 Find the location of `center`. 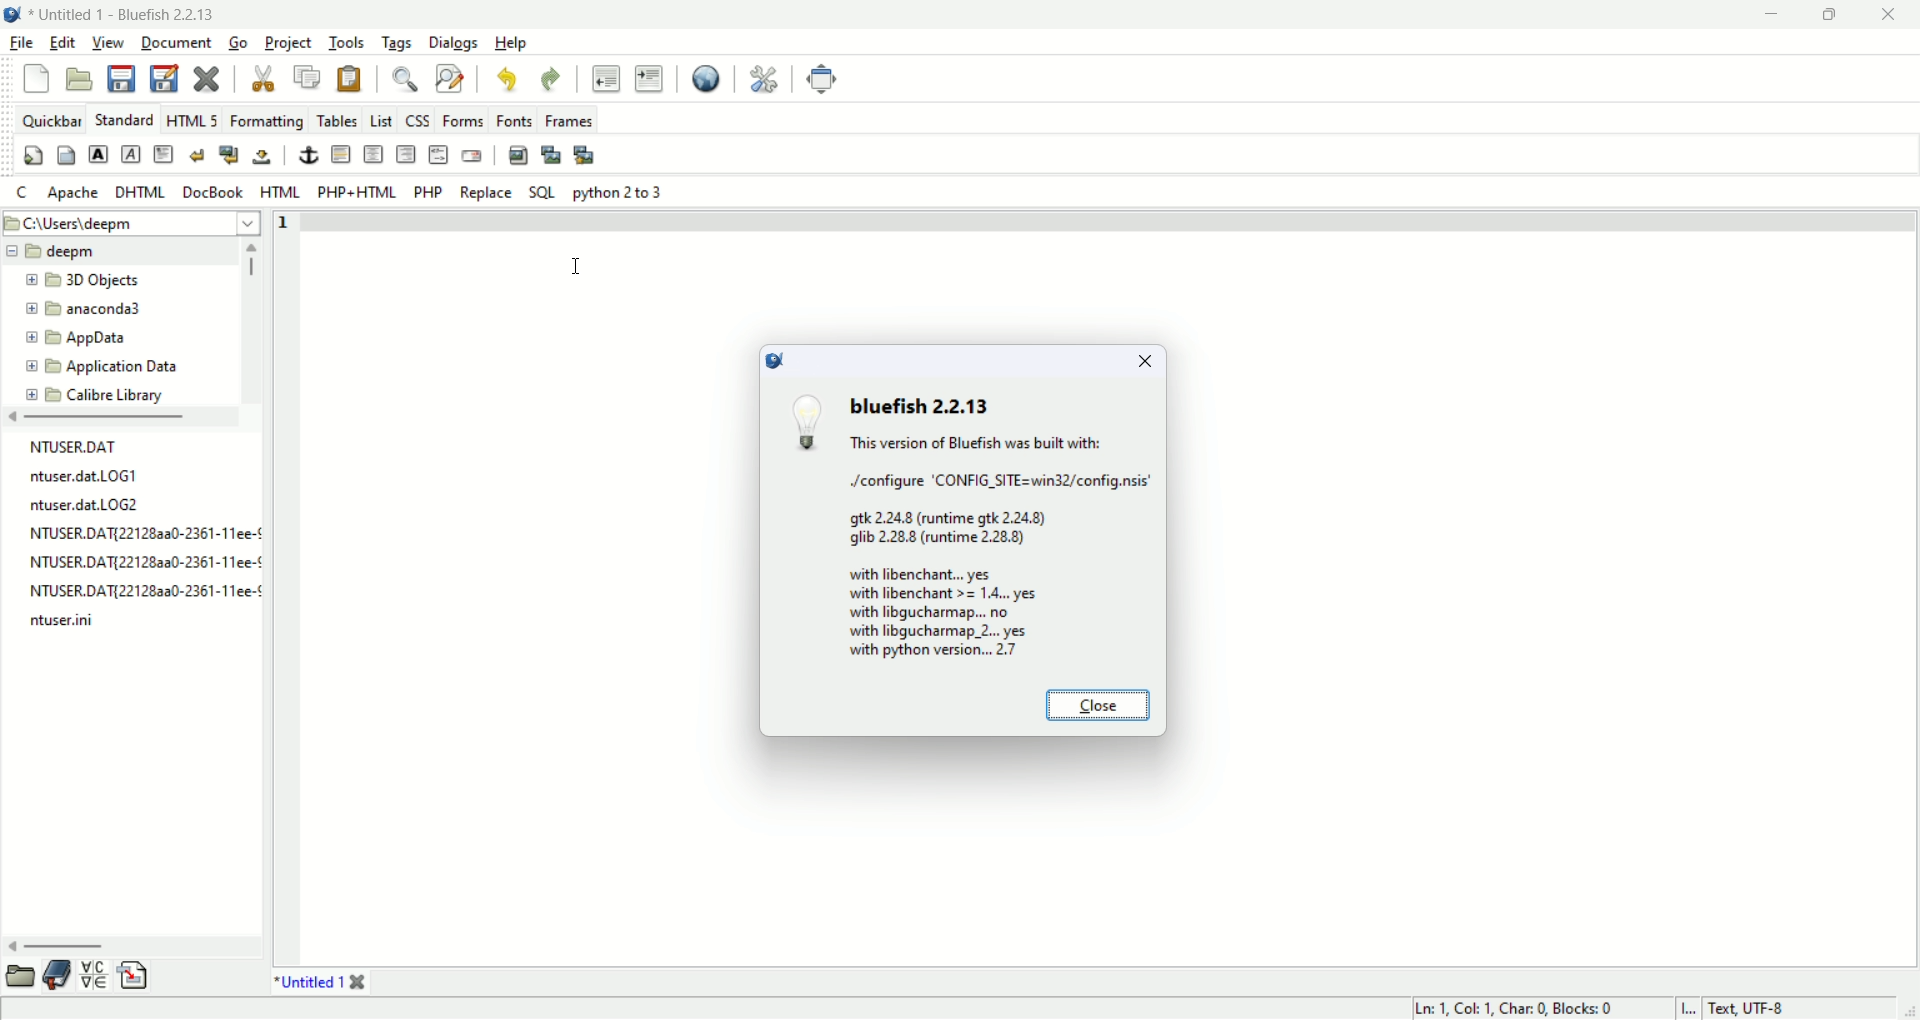

center is located at coordinates (373, 154).